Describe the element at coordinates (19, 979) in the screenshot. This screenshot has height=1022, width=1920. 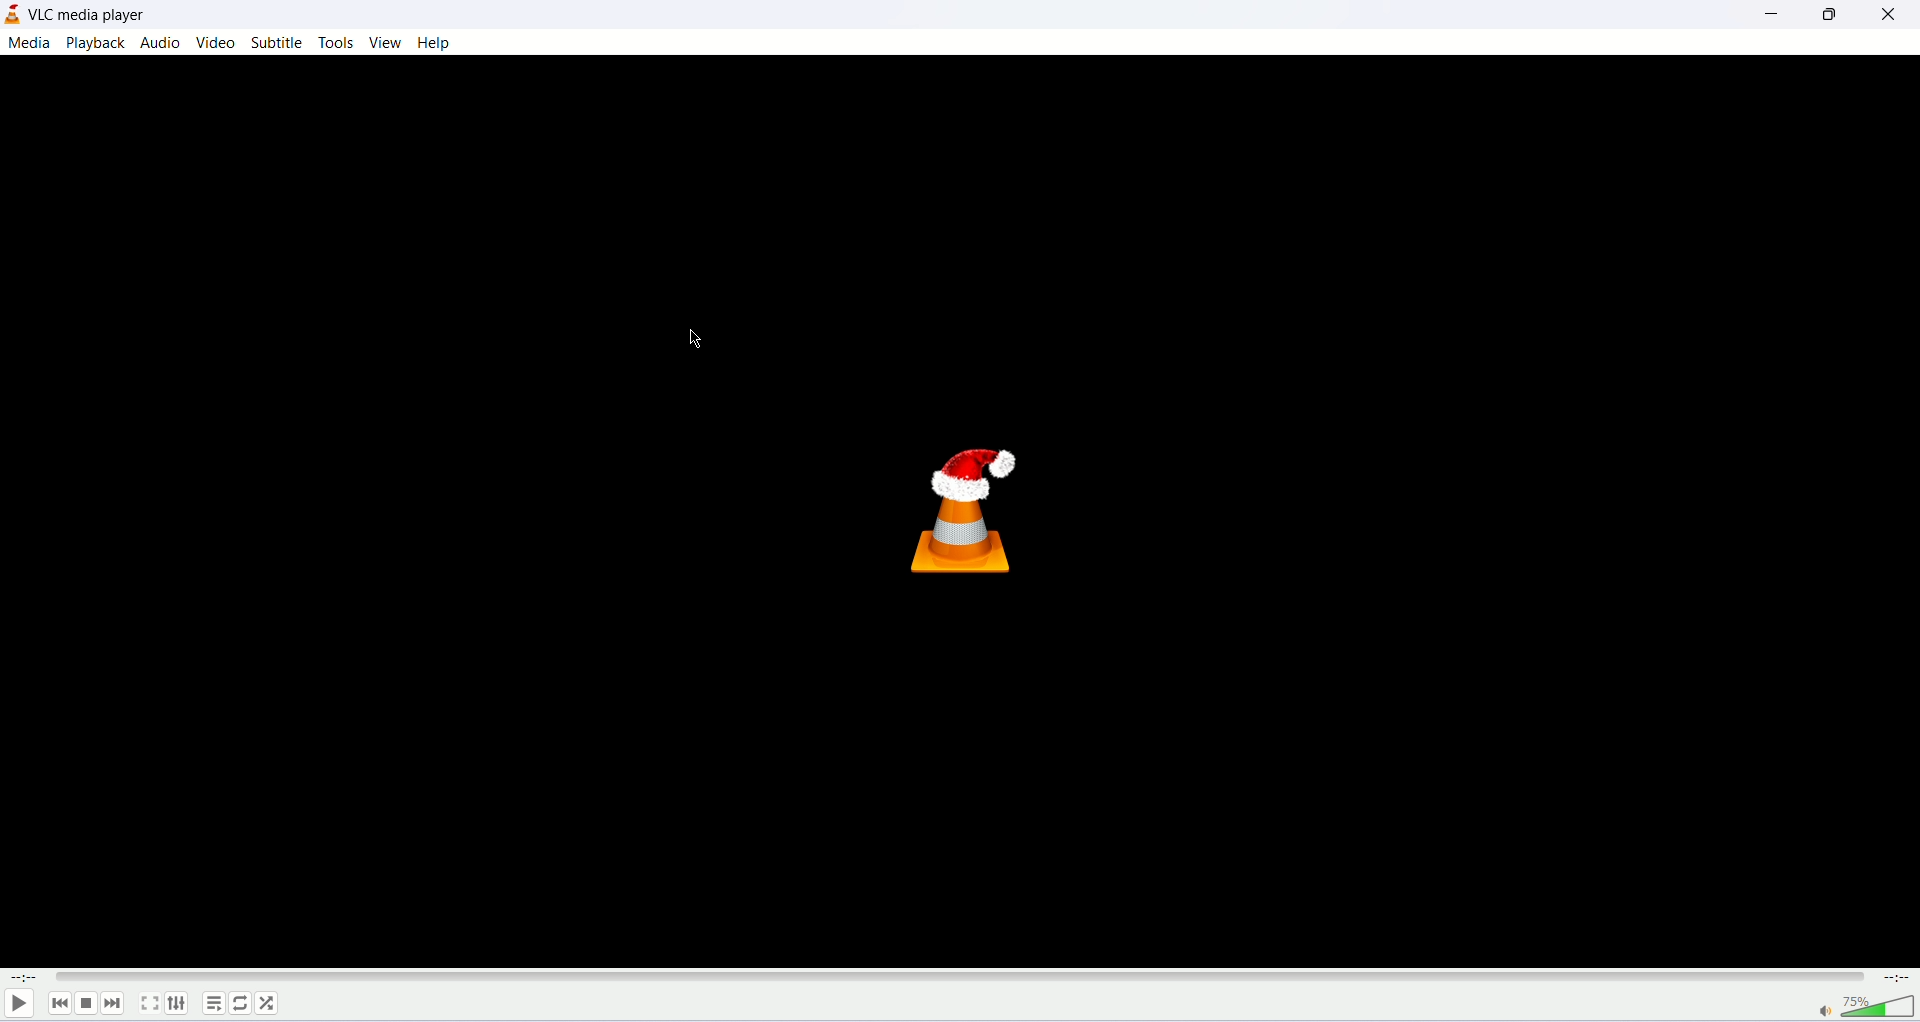
I see `played time` at that location.